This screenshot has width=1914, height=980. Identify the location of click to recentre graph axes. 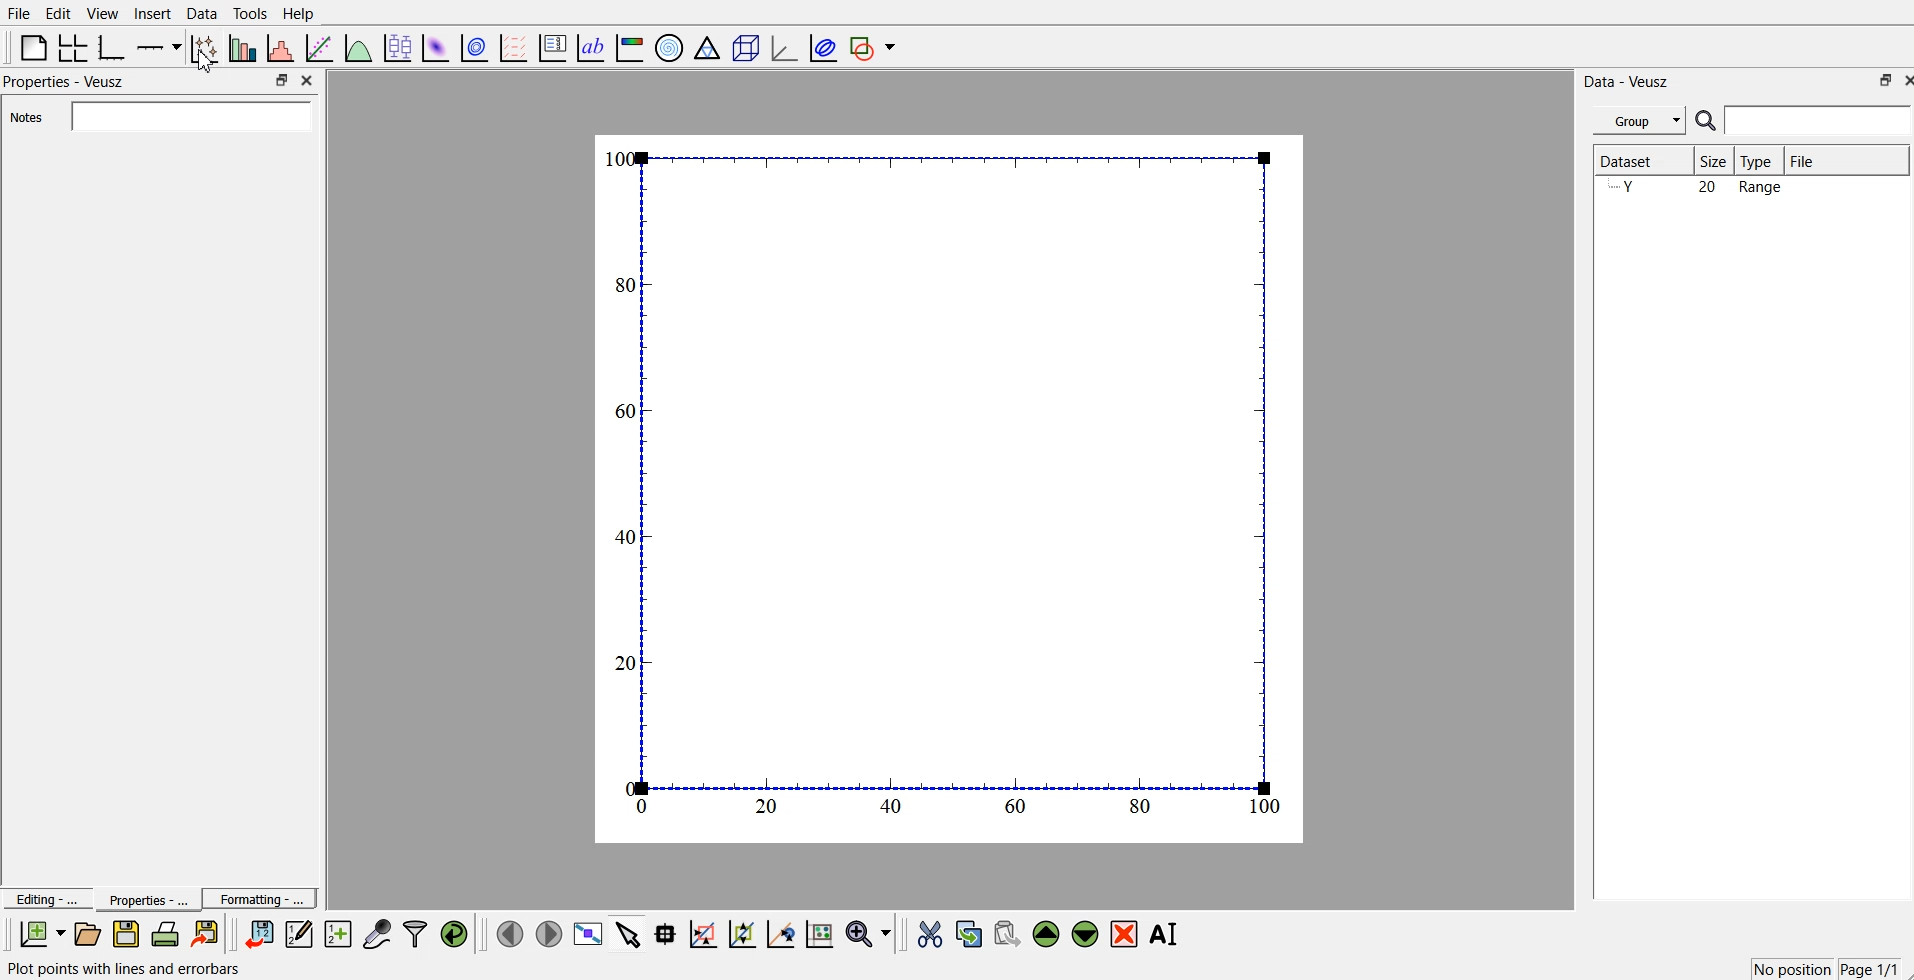
(782, 931).